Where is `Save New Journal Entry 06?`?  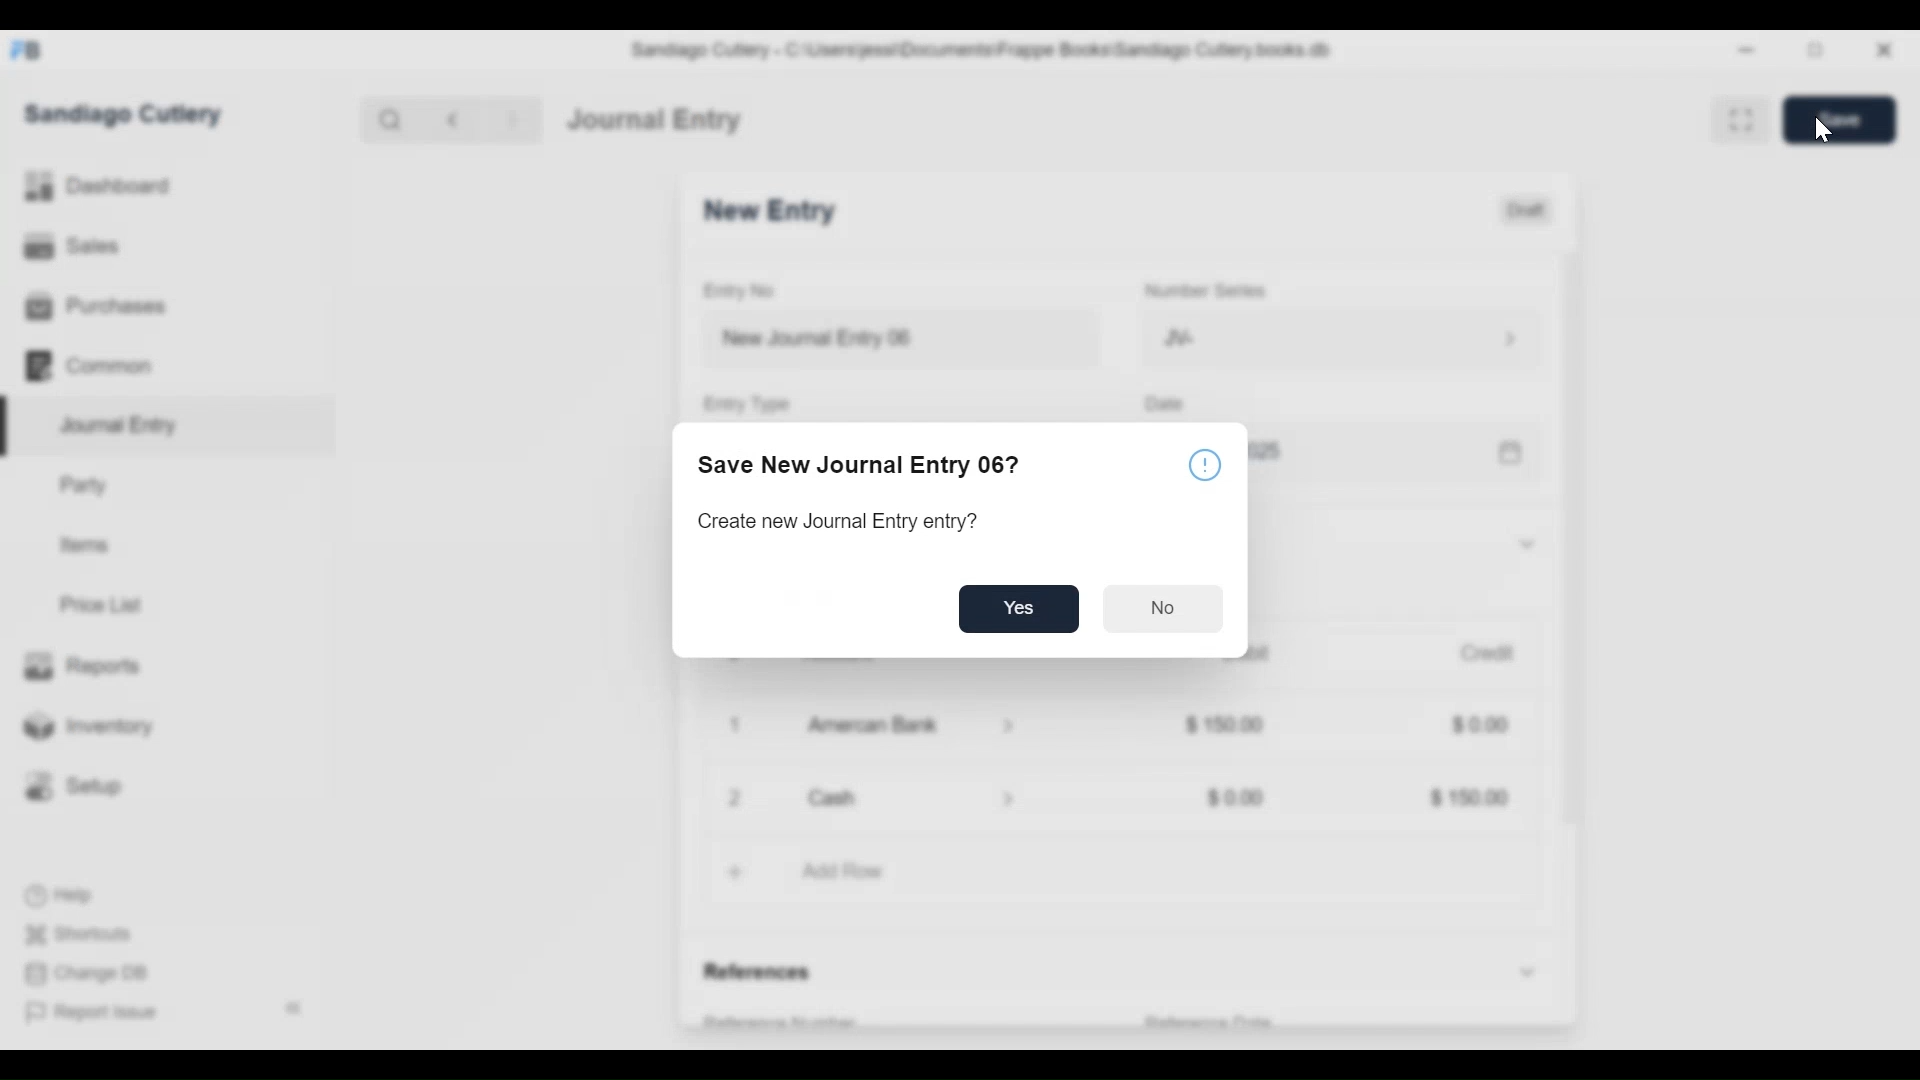 Save New Journal Entry 06? is located at coordinates (860, 464).